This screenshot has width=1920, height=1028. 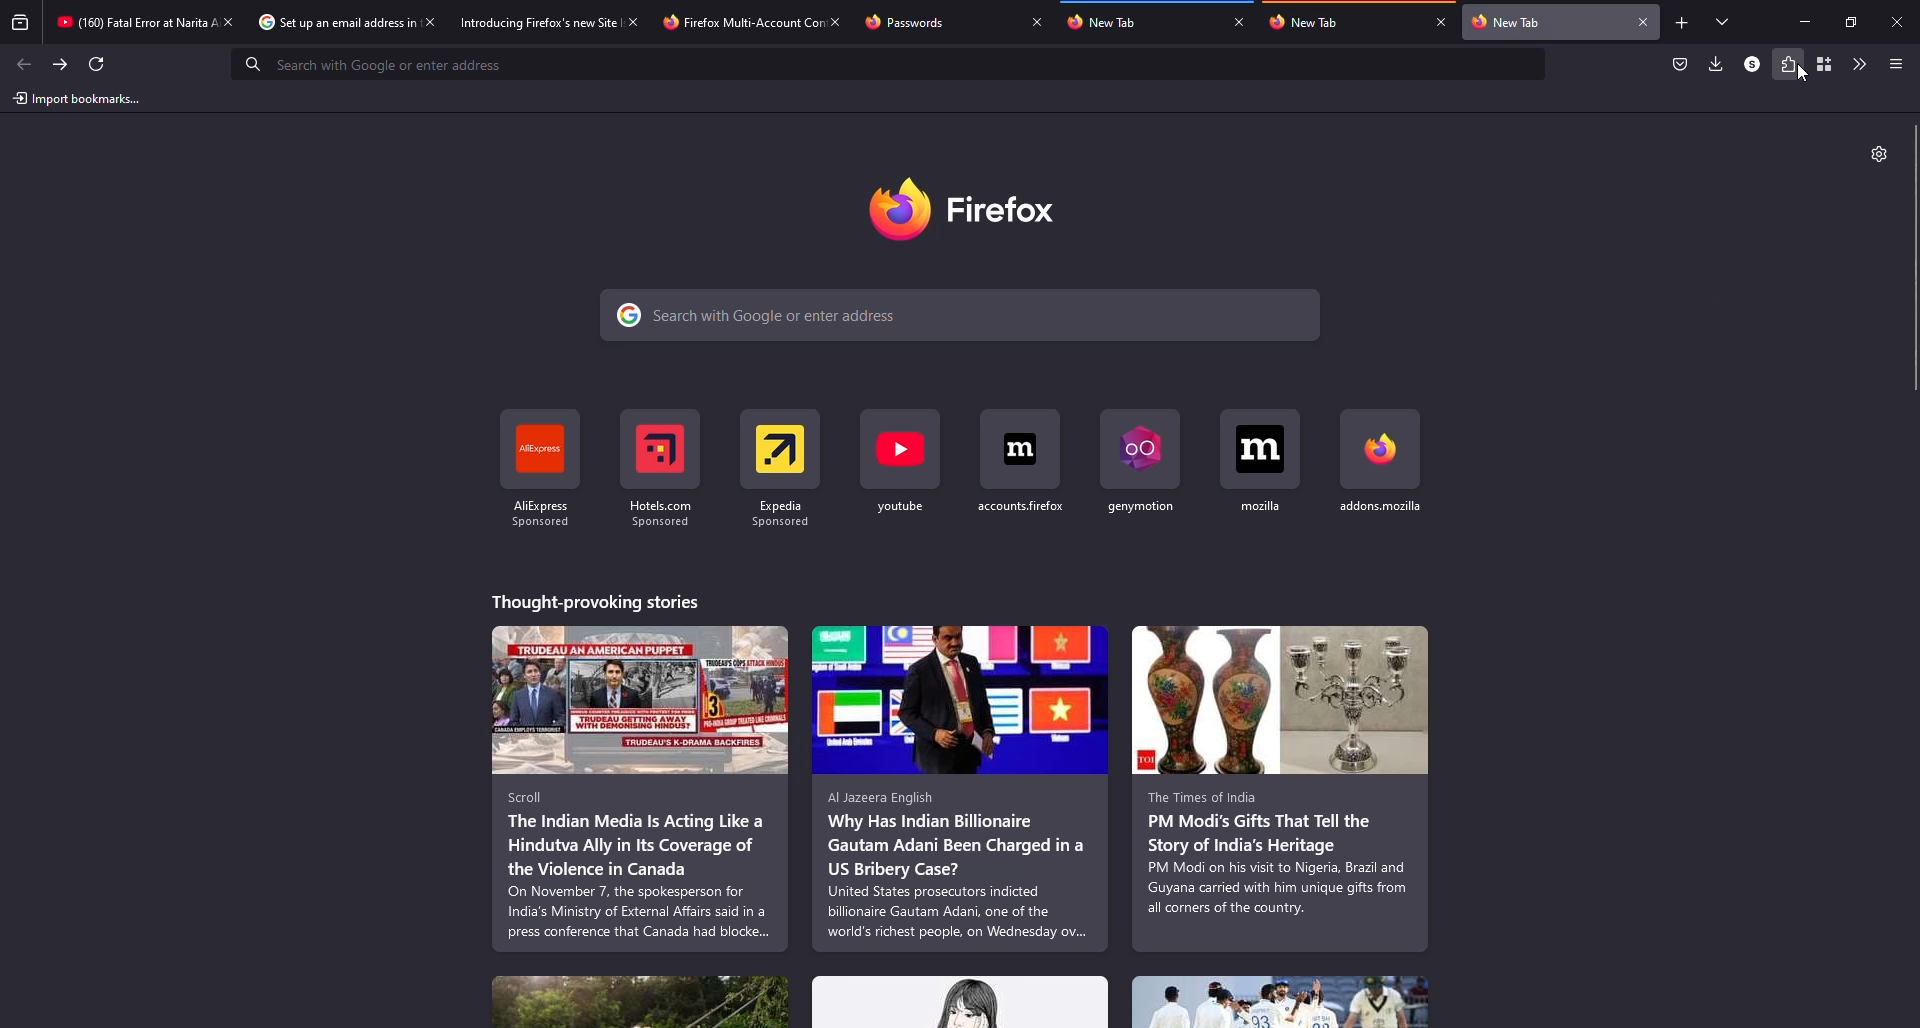 I want to click on close, so click(x=1037, y=21).